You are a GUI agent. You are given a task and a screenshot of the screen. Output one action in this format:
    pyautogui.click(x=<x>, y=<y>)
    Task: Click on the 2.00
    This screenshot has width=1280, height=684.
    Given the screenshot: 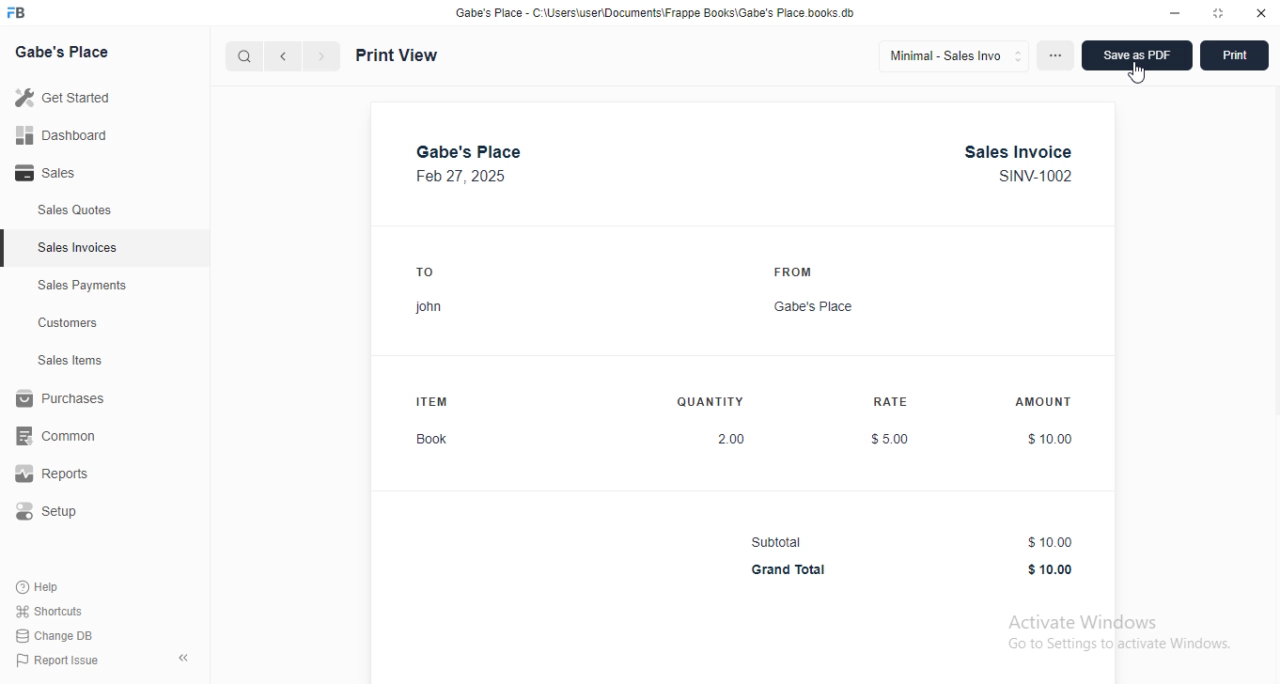 What is the action you would take?
    pyautogui.click(x=733, y=439)
    